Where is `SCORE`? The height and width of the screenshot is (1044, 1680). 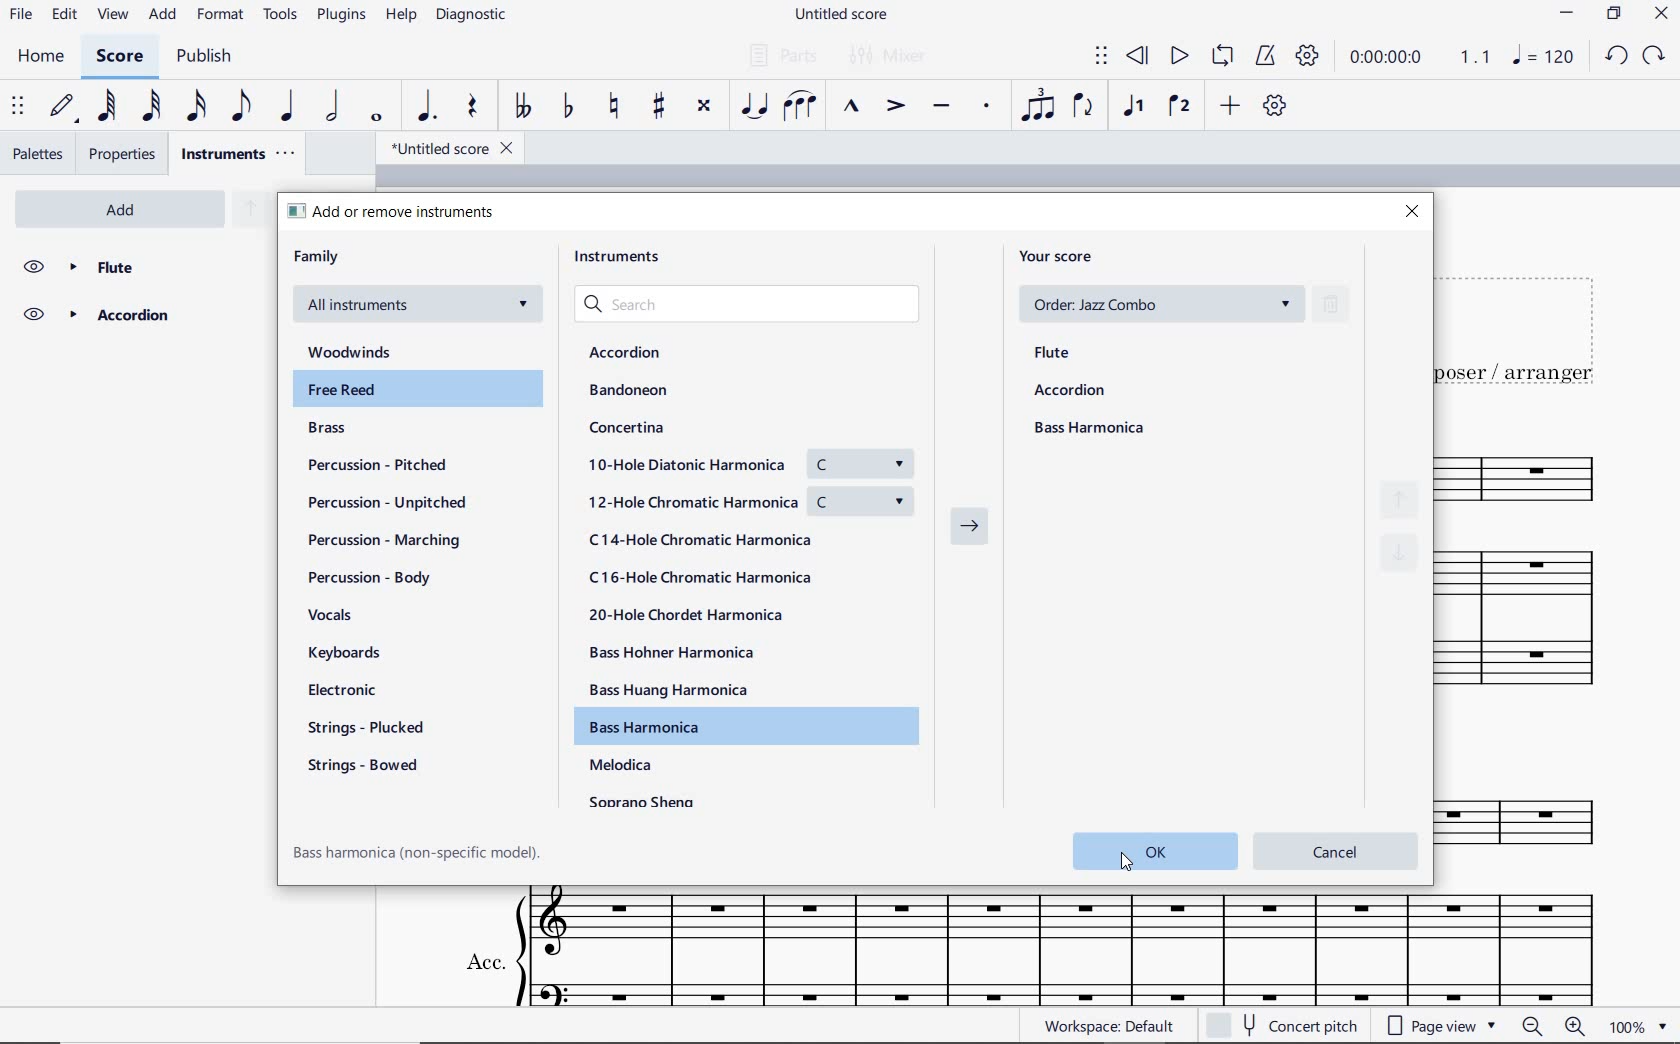 SCORE is located at coordinates (116, 59).